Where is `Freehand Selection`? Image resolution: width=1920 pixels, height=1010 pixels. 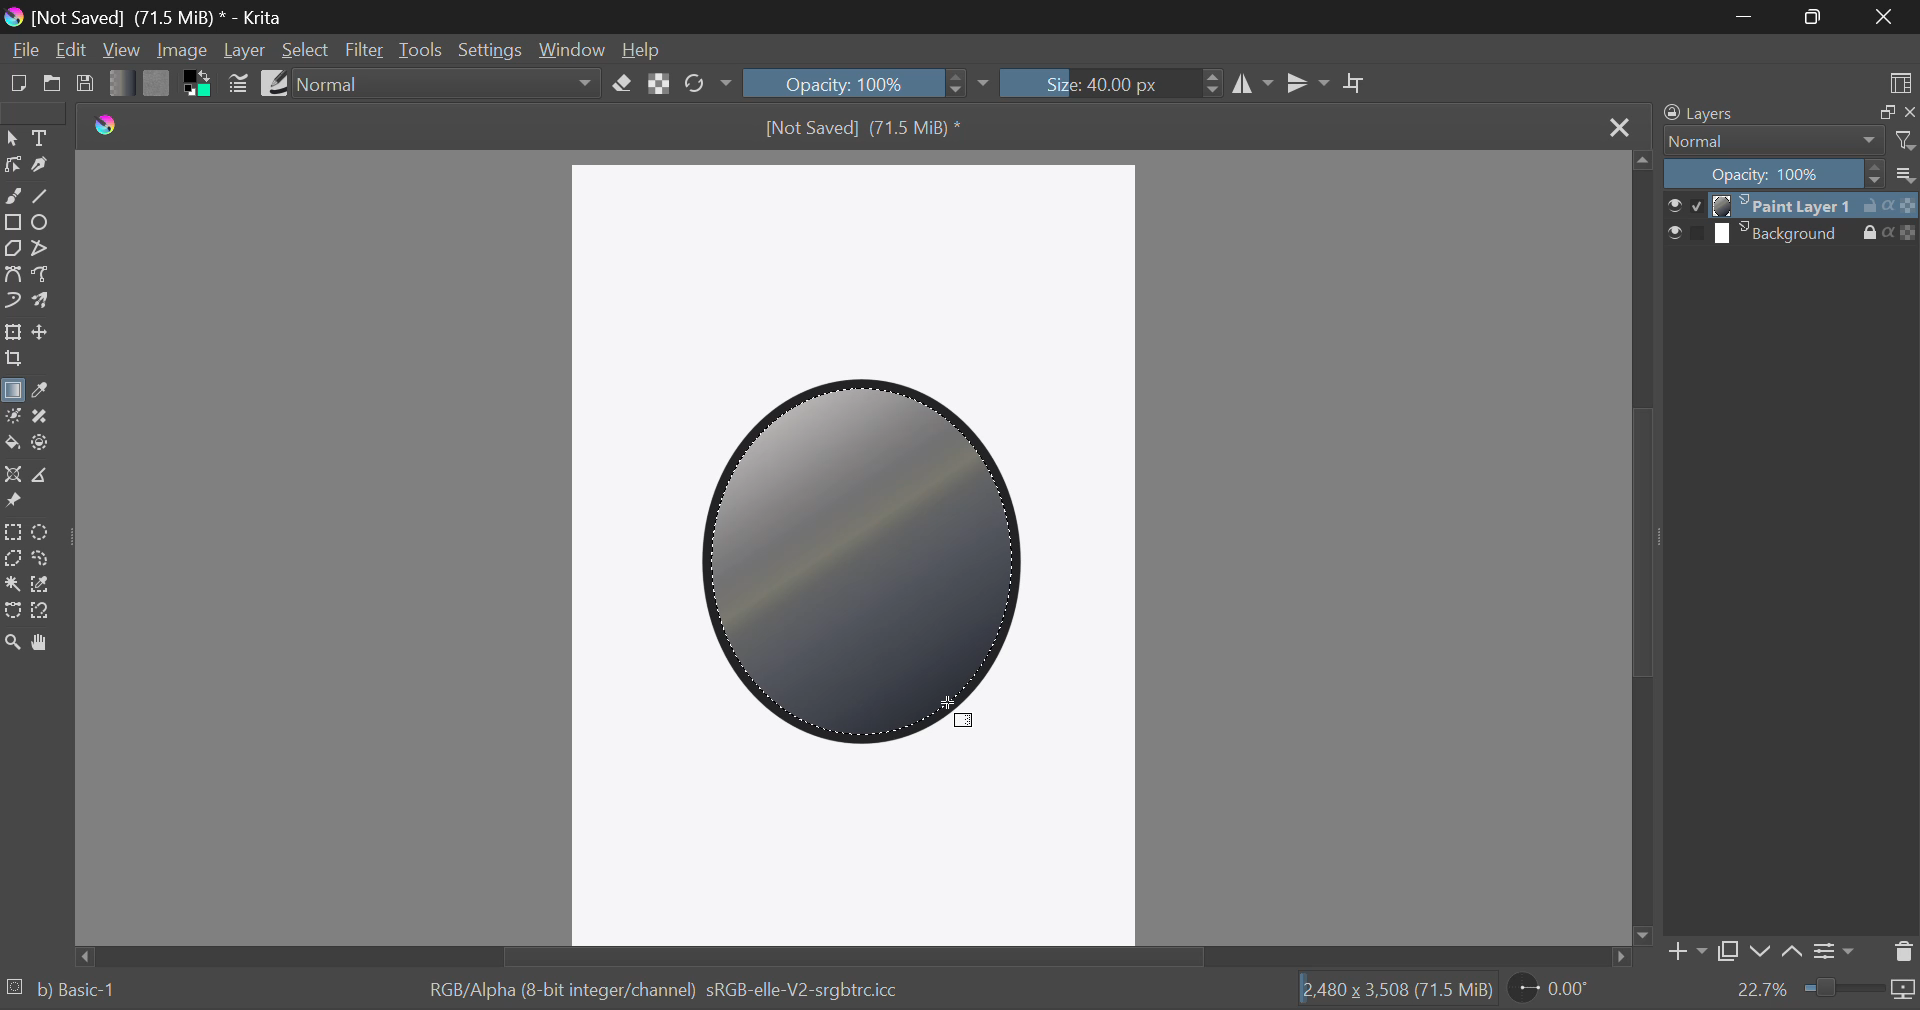
Freehand Selection is located at coordinates (46, 557).